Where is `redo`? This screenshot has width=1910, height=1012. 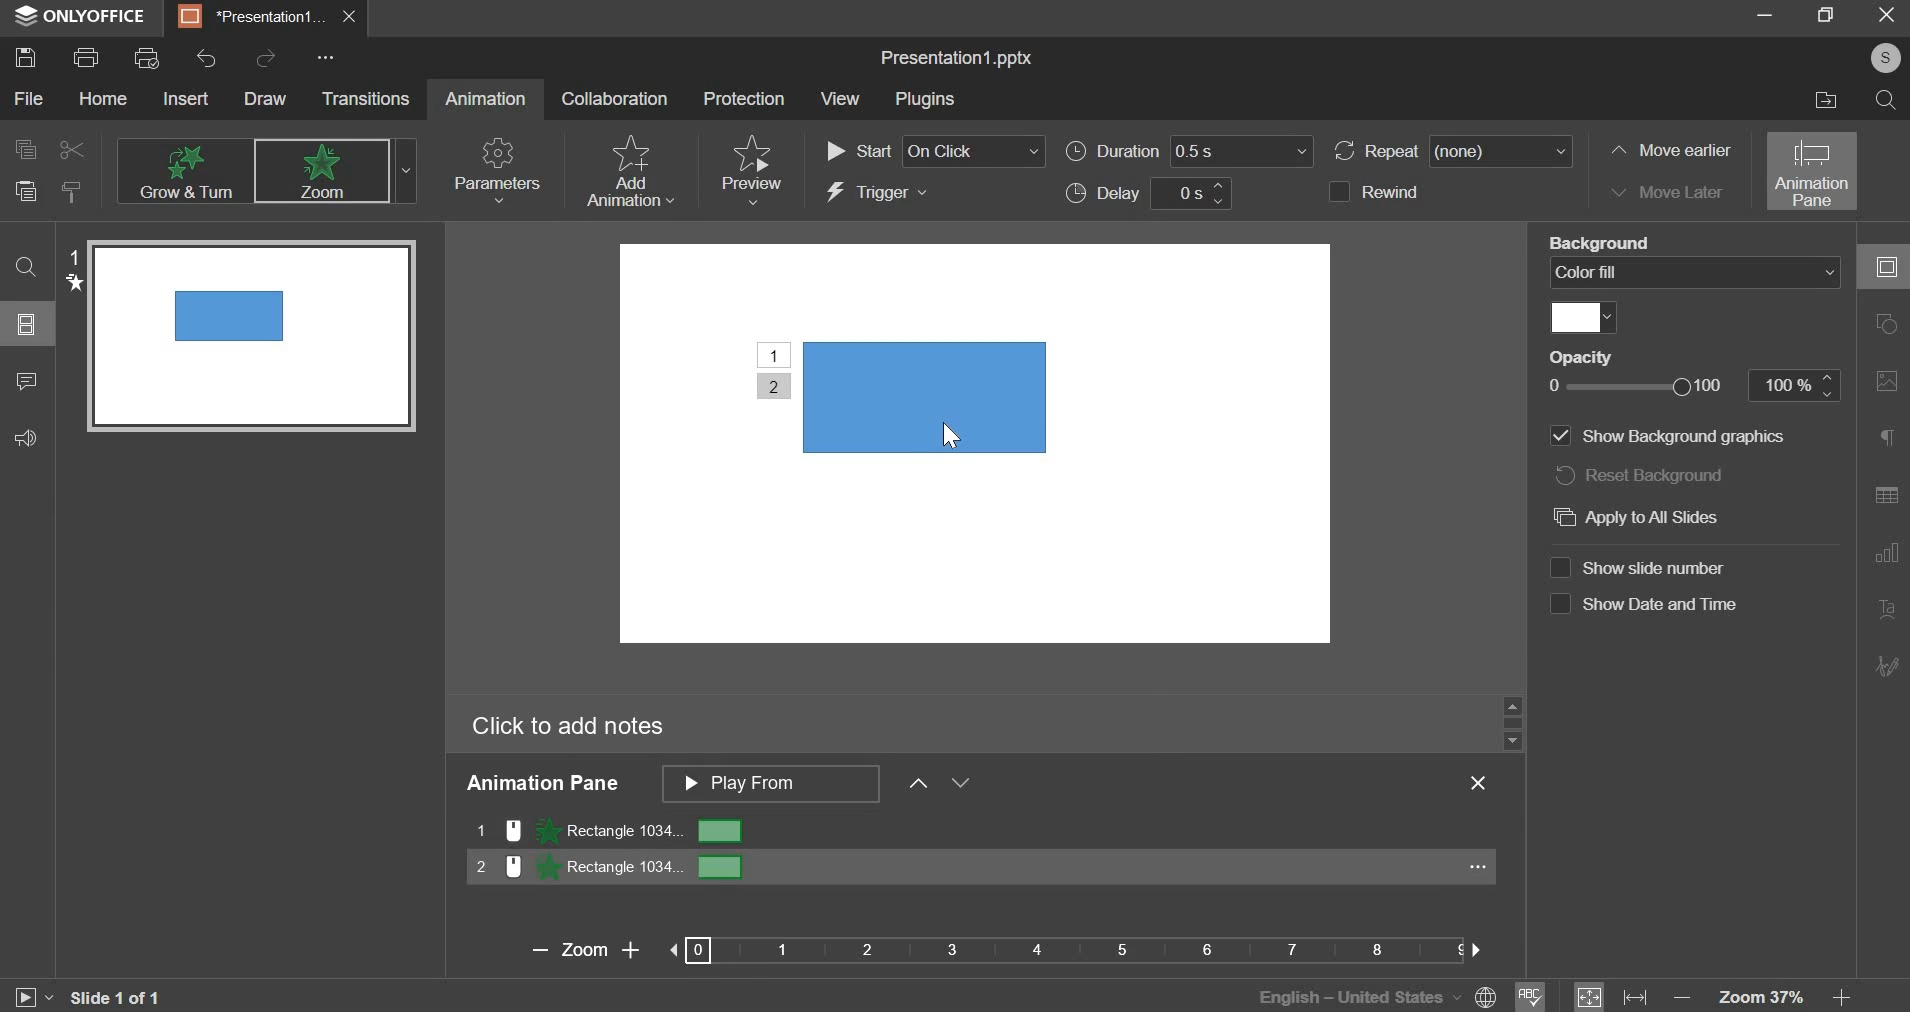
redo is located at coordinates (265, 59).